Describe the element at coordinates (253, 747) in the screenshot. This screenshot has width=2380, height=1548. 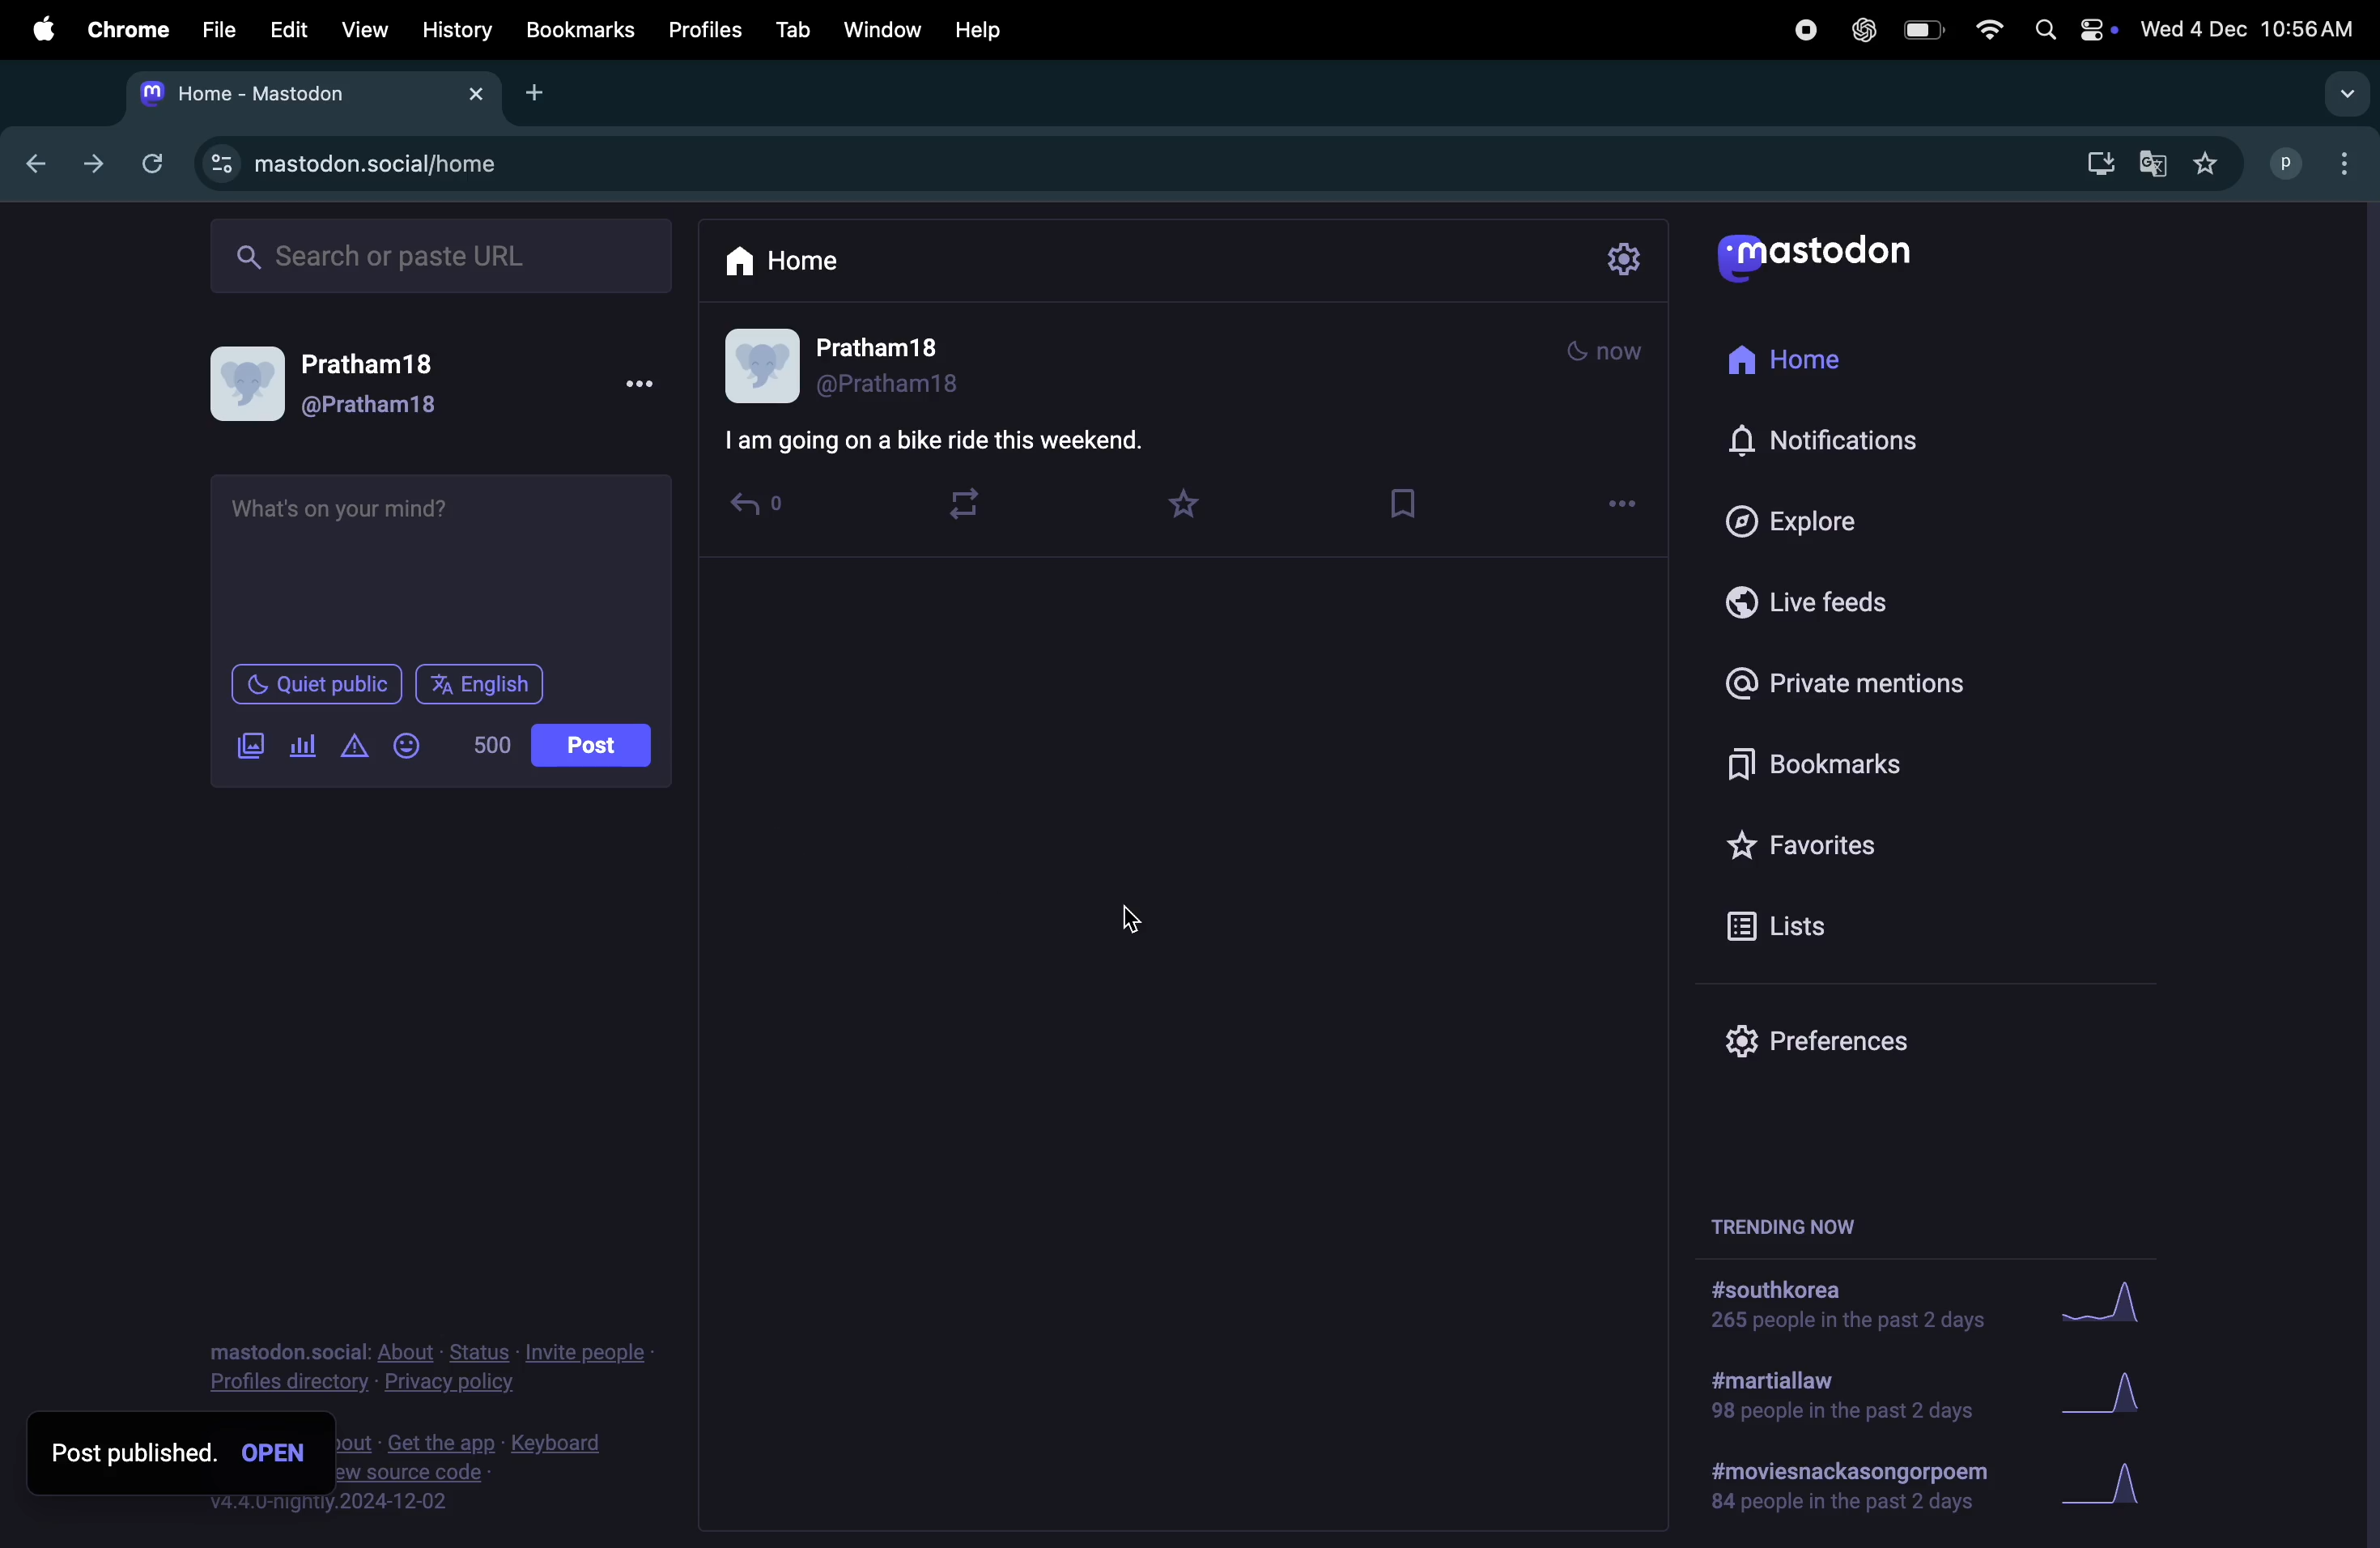
I see `add image` at that location.